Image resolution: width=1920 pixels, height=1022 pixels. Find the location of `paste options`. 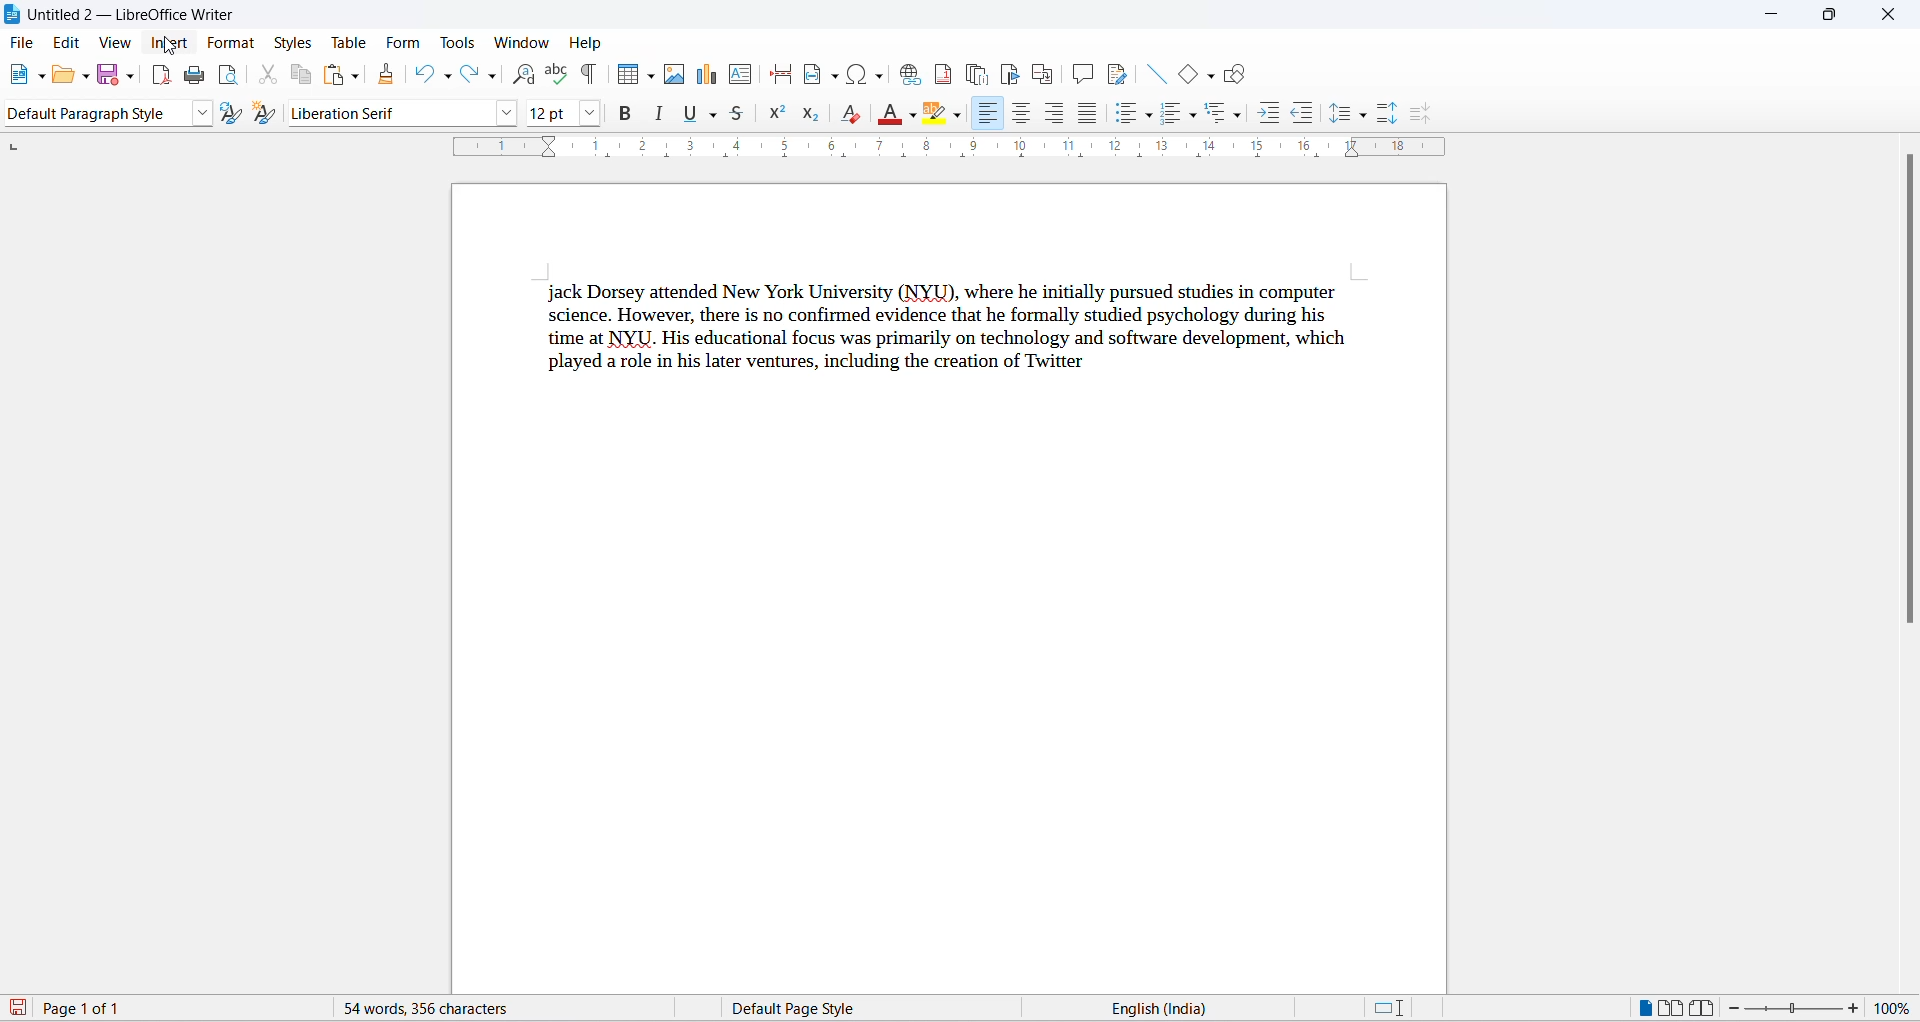

paste options is located at coordinates (354, 78).